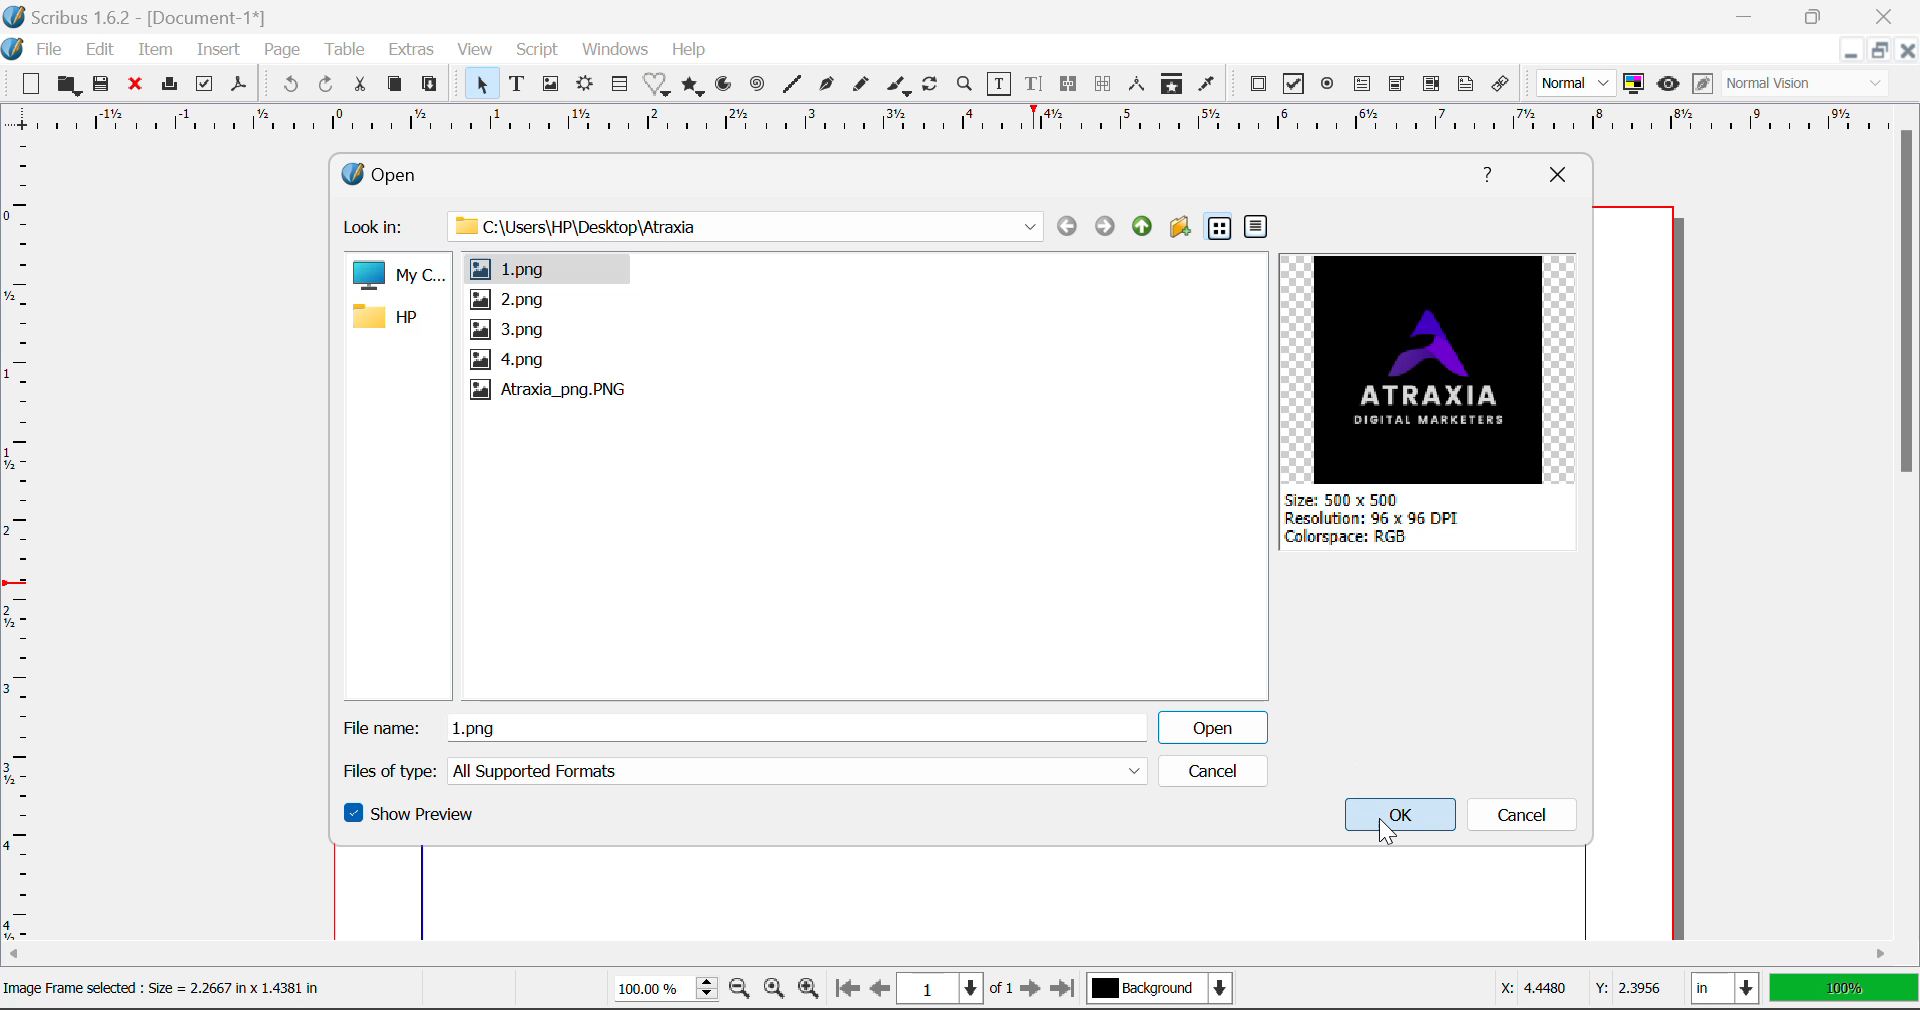 Image resolution: width=1920 pixels, height=1010 pixels. What do you see at coordinates (772, 991) in the screenshot?
I see `Zoom to 100%` at bounding box center [772, 991].